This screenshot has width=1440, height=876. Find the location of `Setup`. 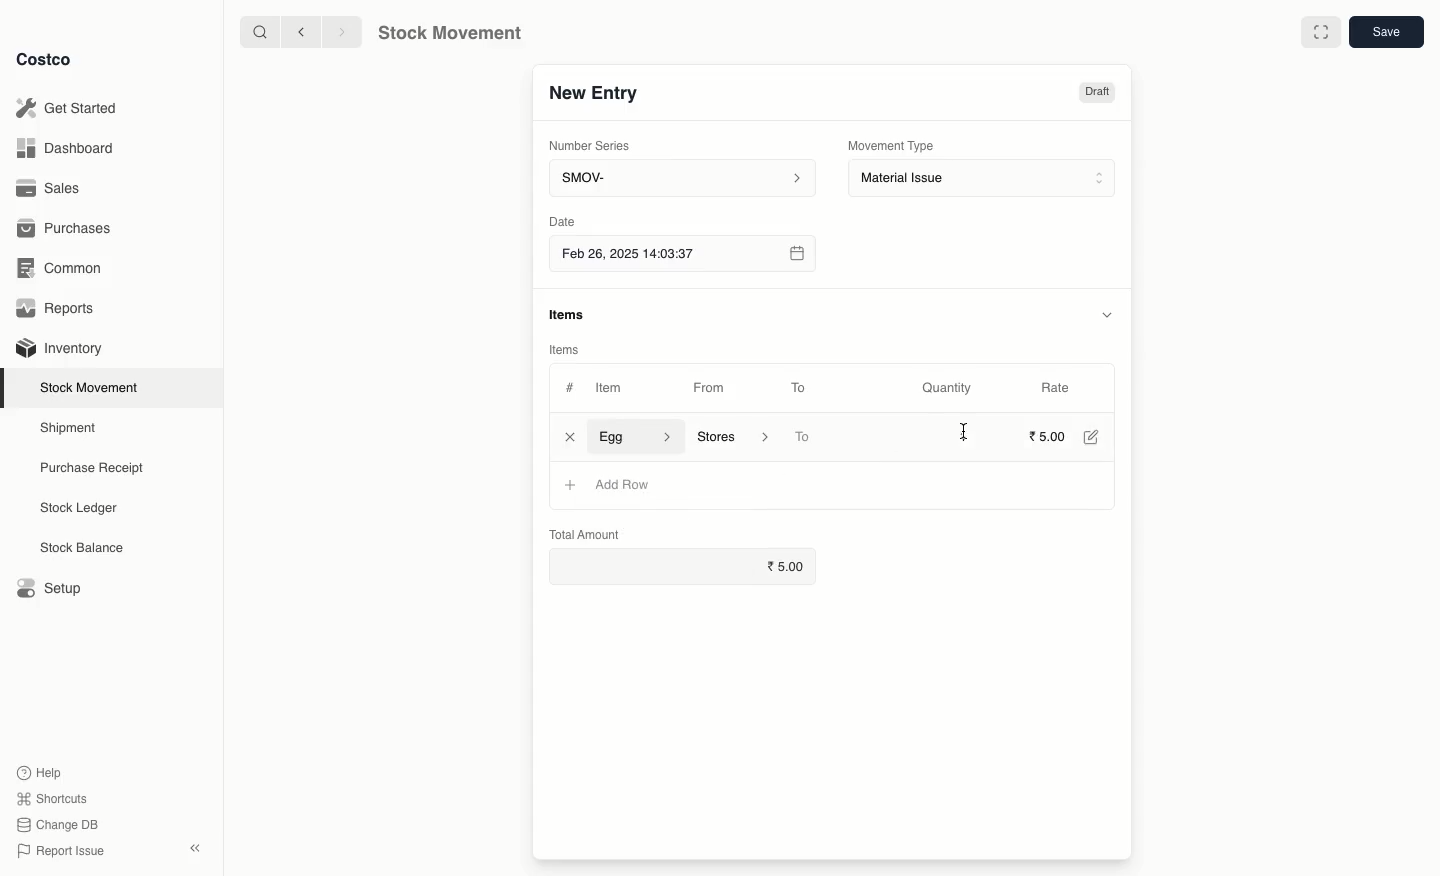

Setup is located at coordinates (47, 586).